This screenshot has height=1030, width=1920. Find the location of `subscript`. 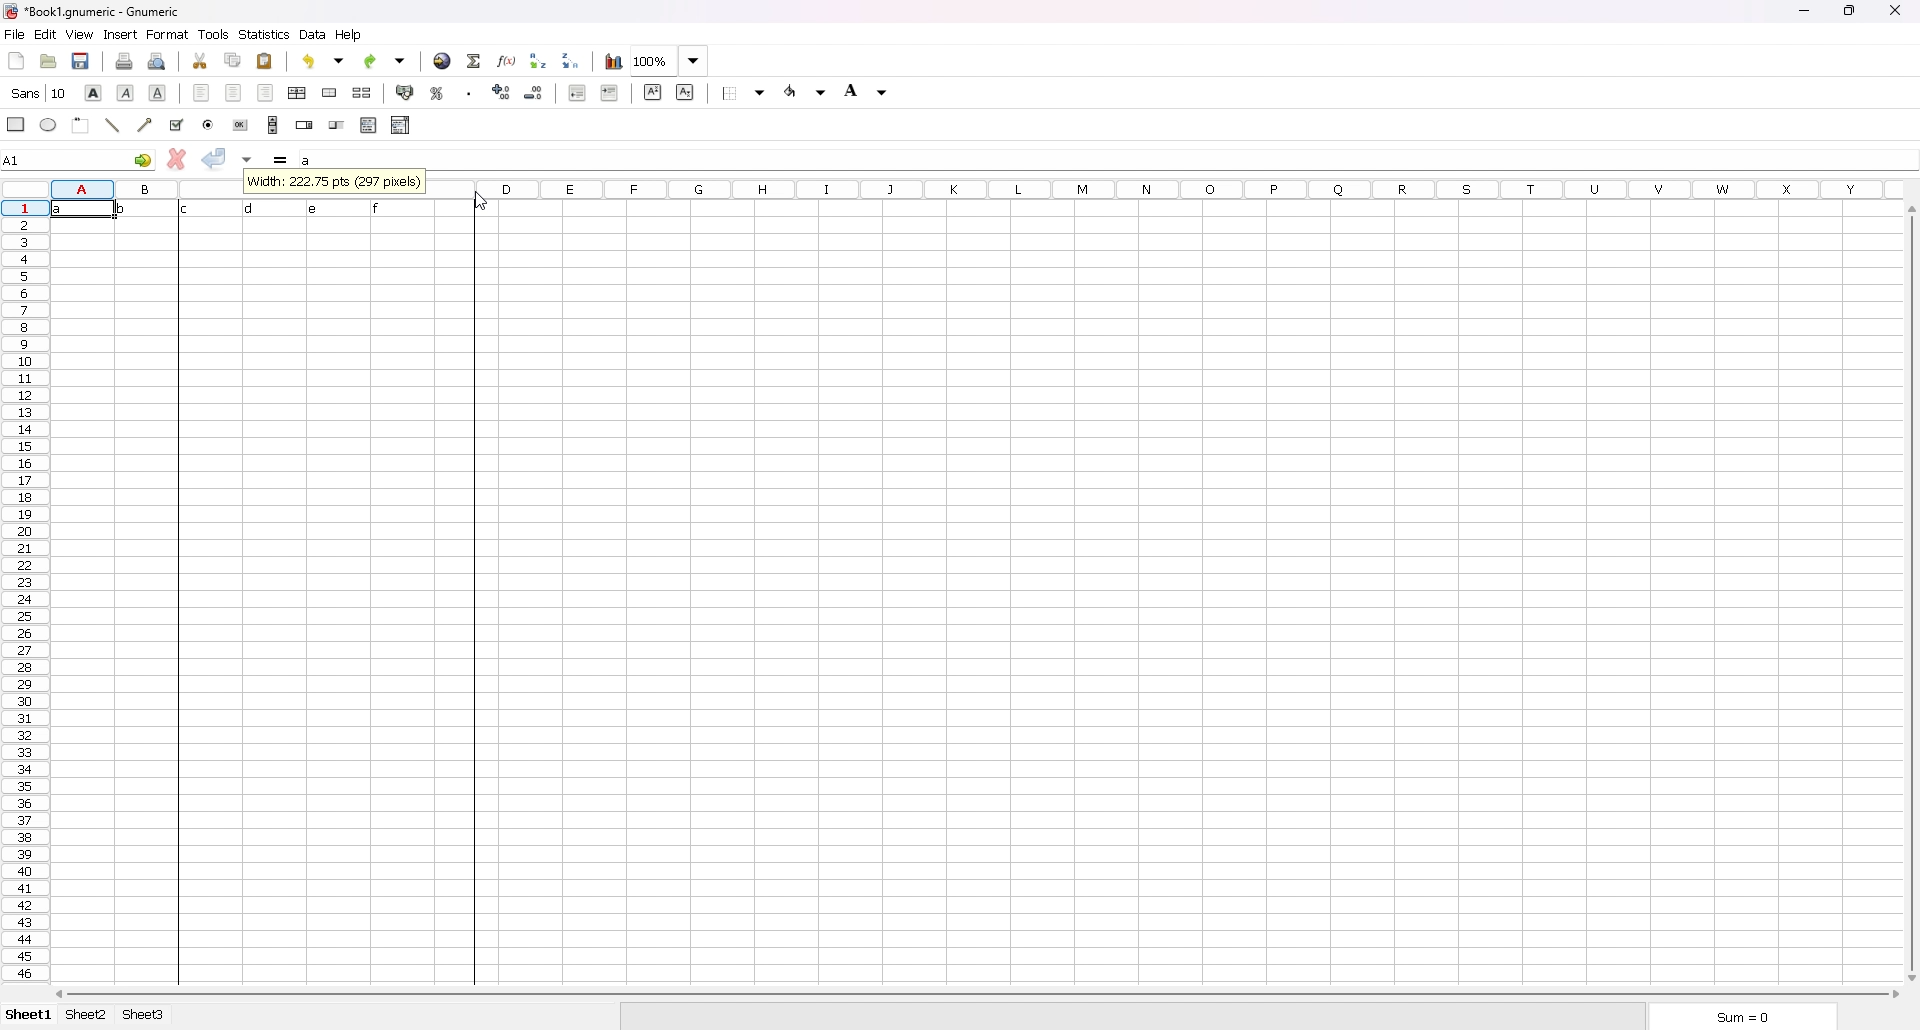

subscript is located at coordinates (685, 92).